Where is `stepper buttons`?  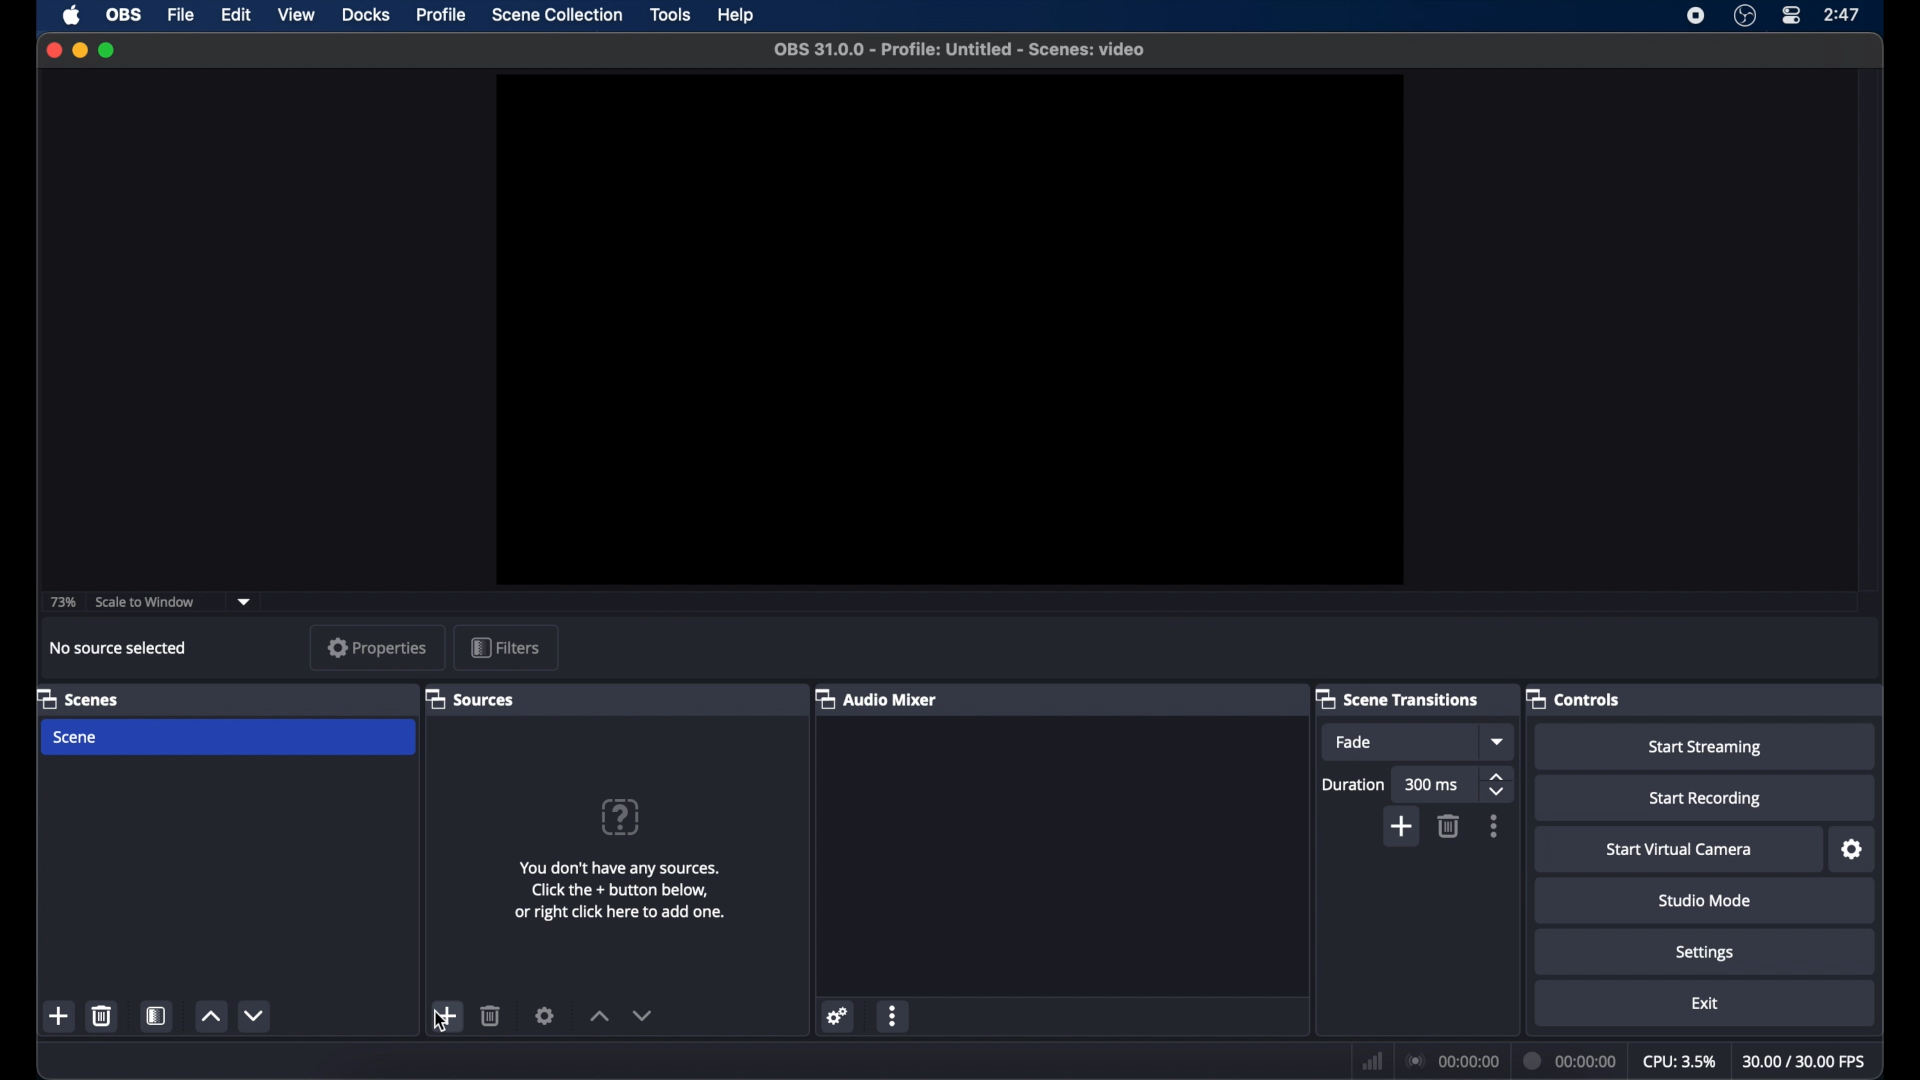 stepper buttons is located at coordinates (1499, 784).